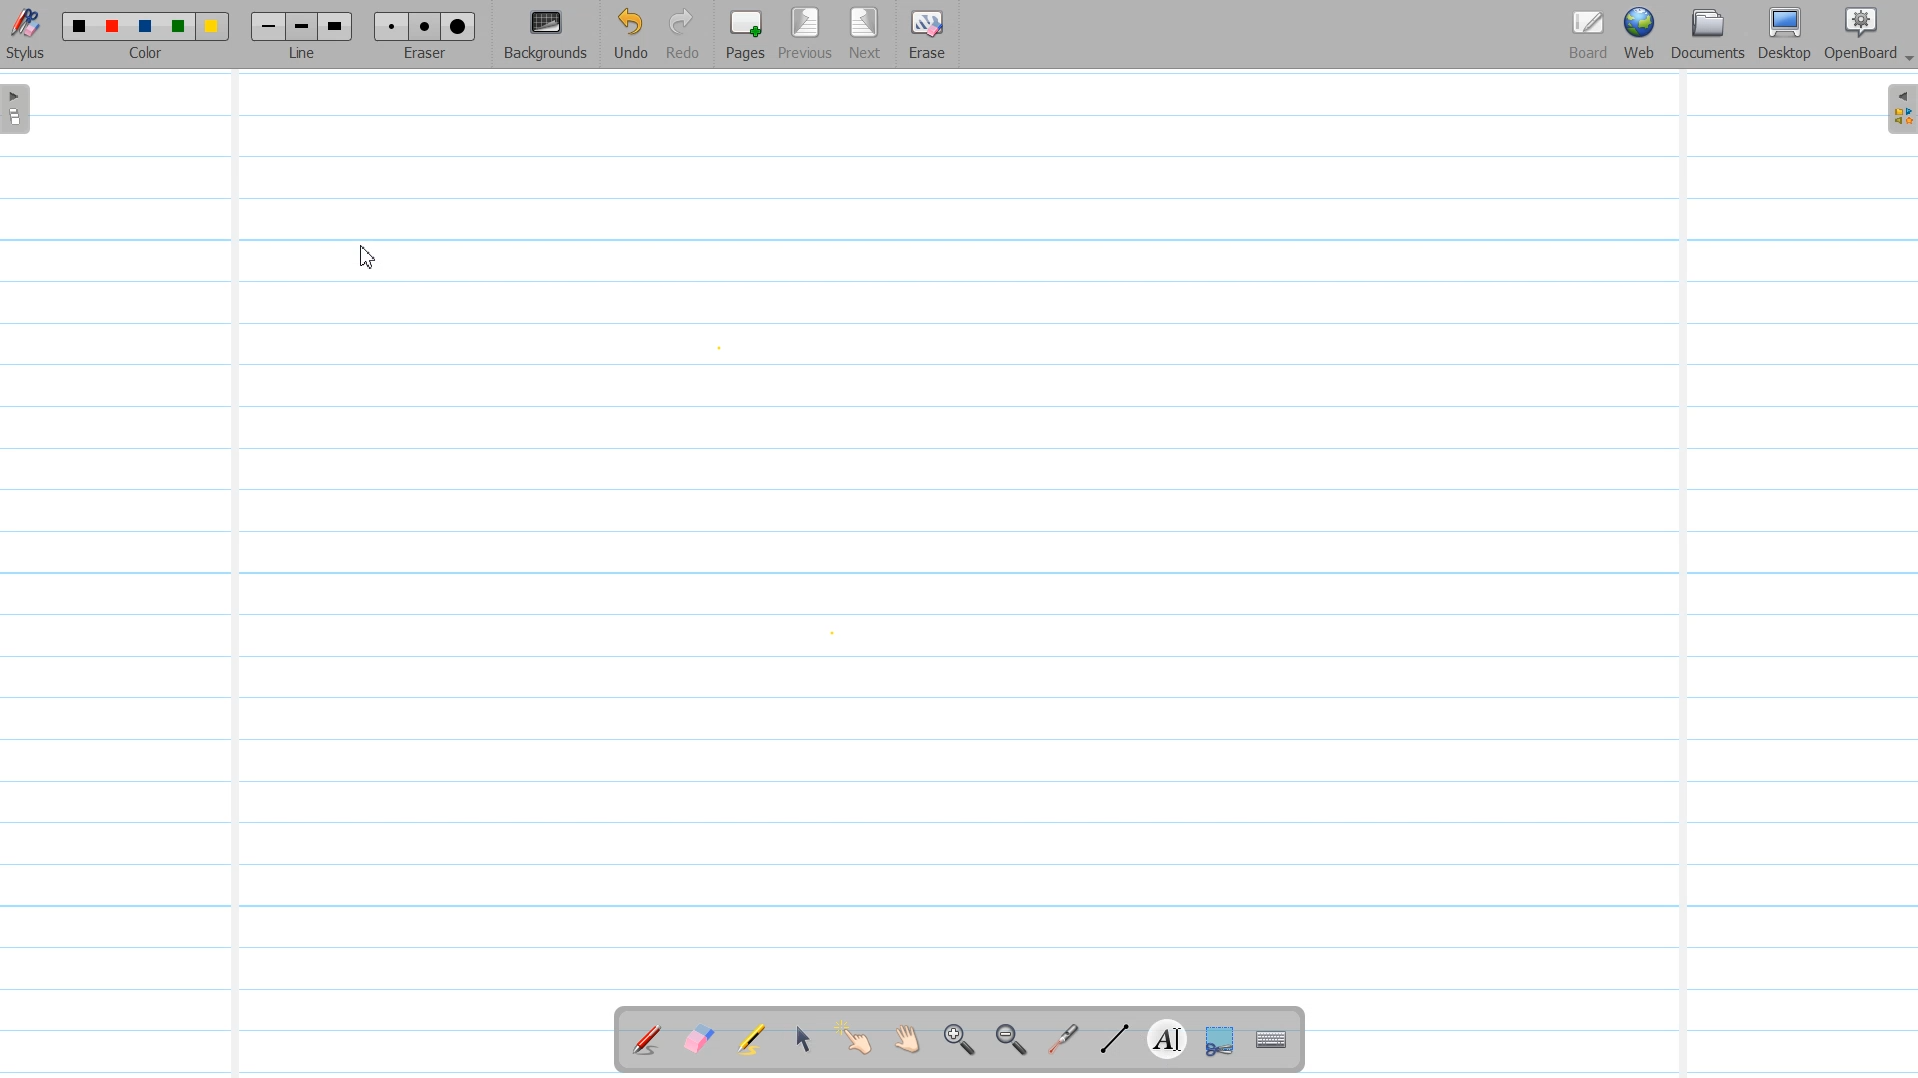 The image size is (1918, 1078). I want to click on Previous, so click(808, 35).